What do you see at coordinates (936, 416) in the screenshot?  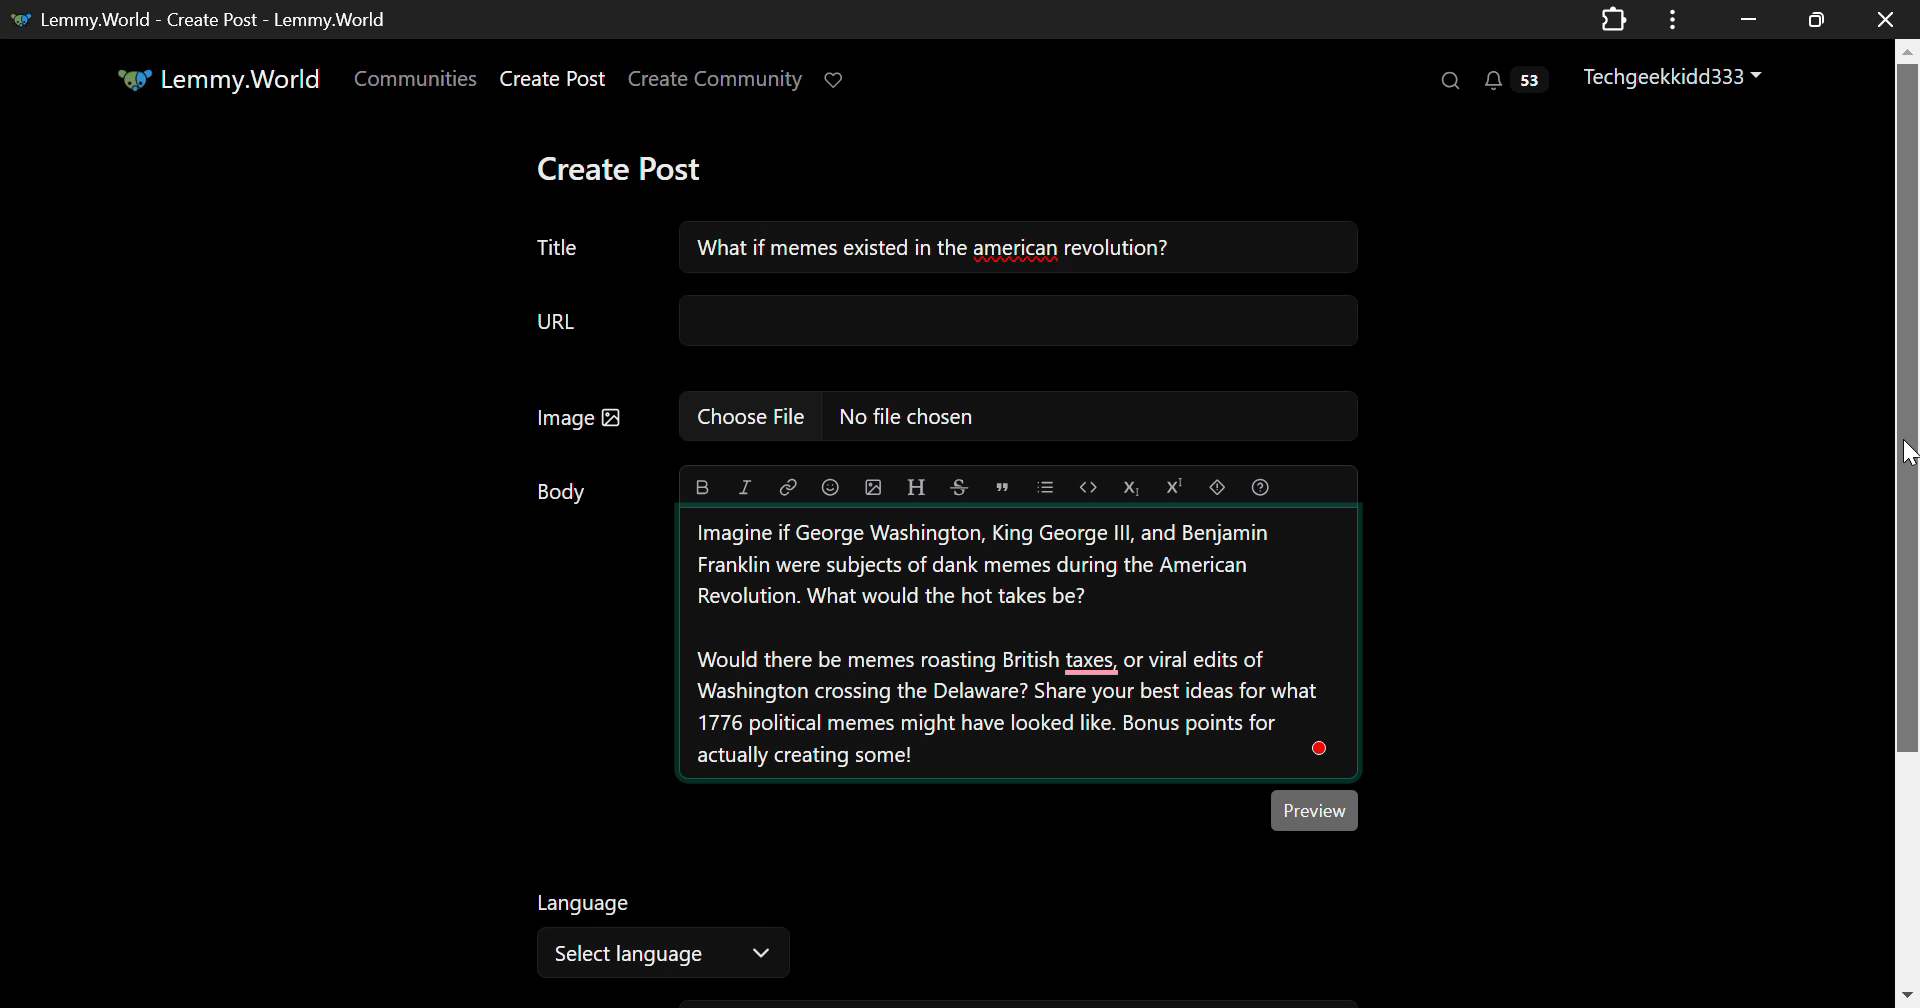 I see `Insert Image Field` at bounding box center [936, 416].